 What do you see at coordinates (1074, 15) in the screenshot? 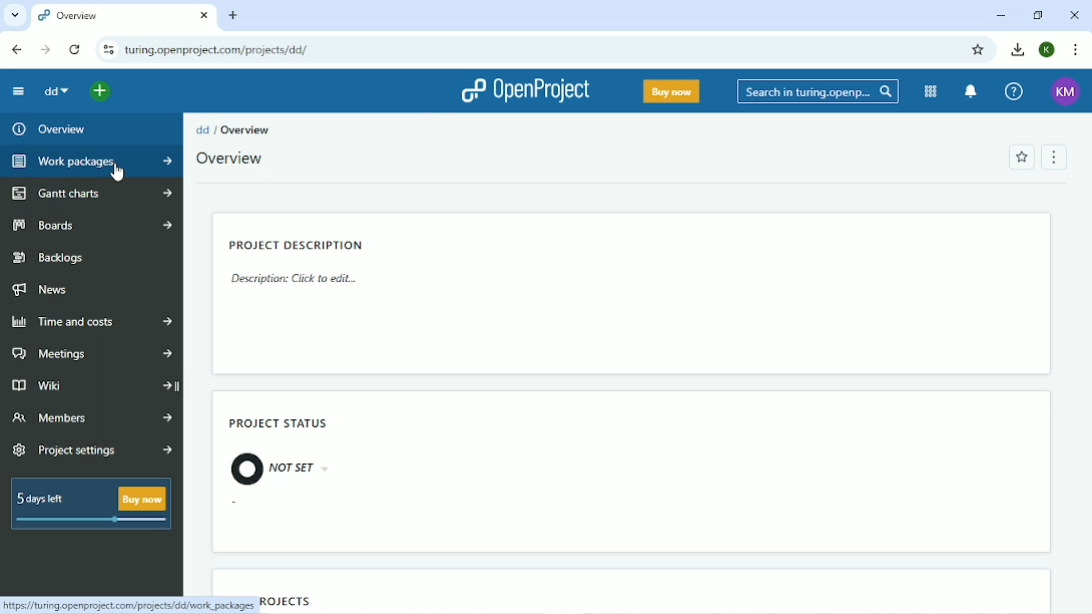
I see `Close` at bounding box center [1074, 15].